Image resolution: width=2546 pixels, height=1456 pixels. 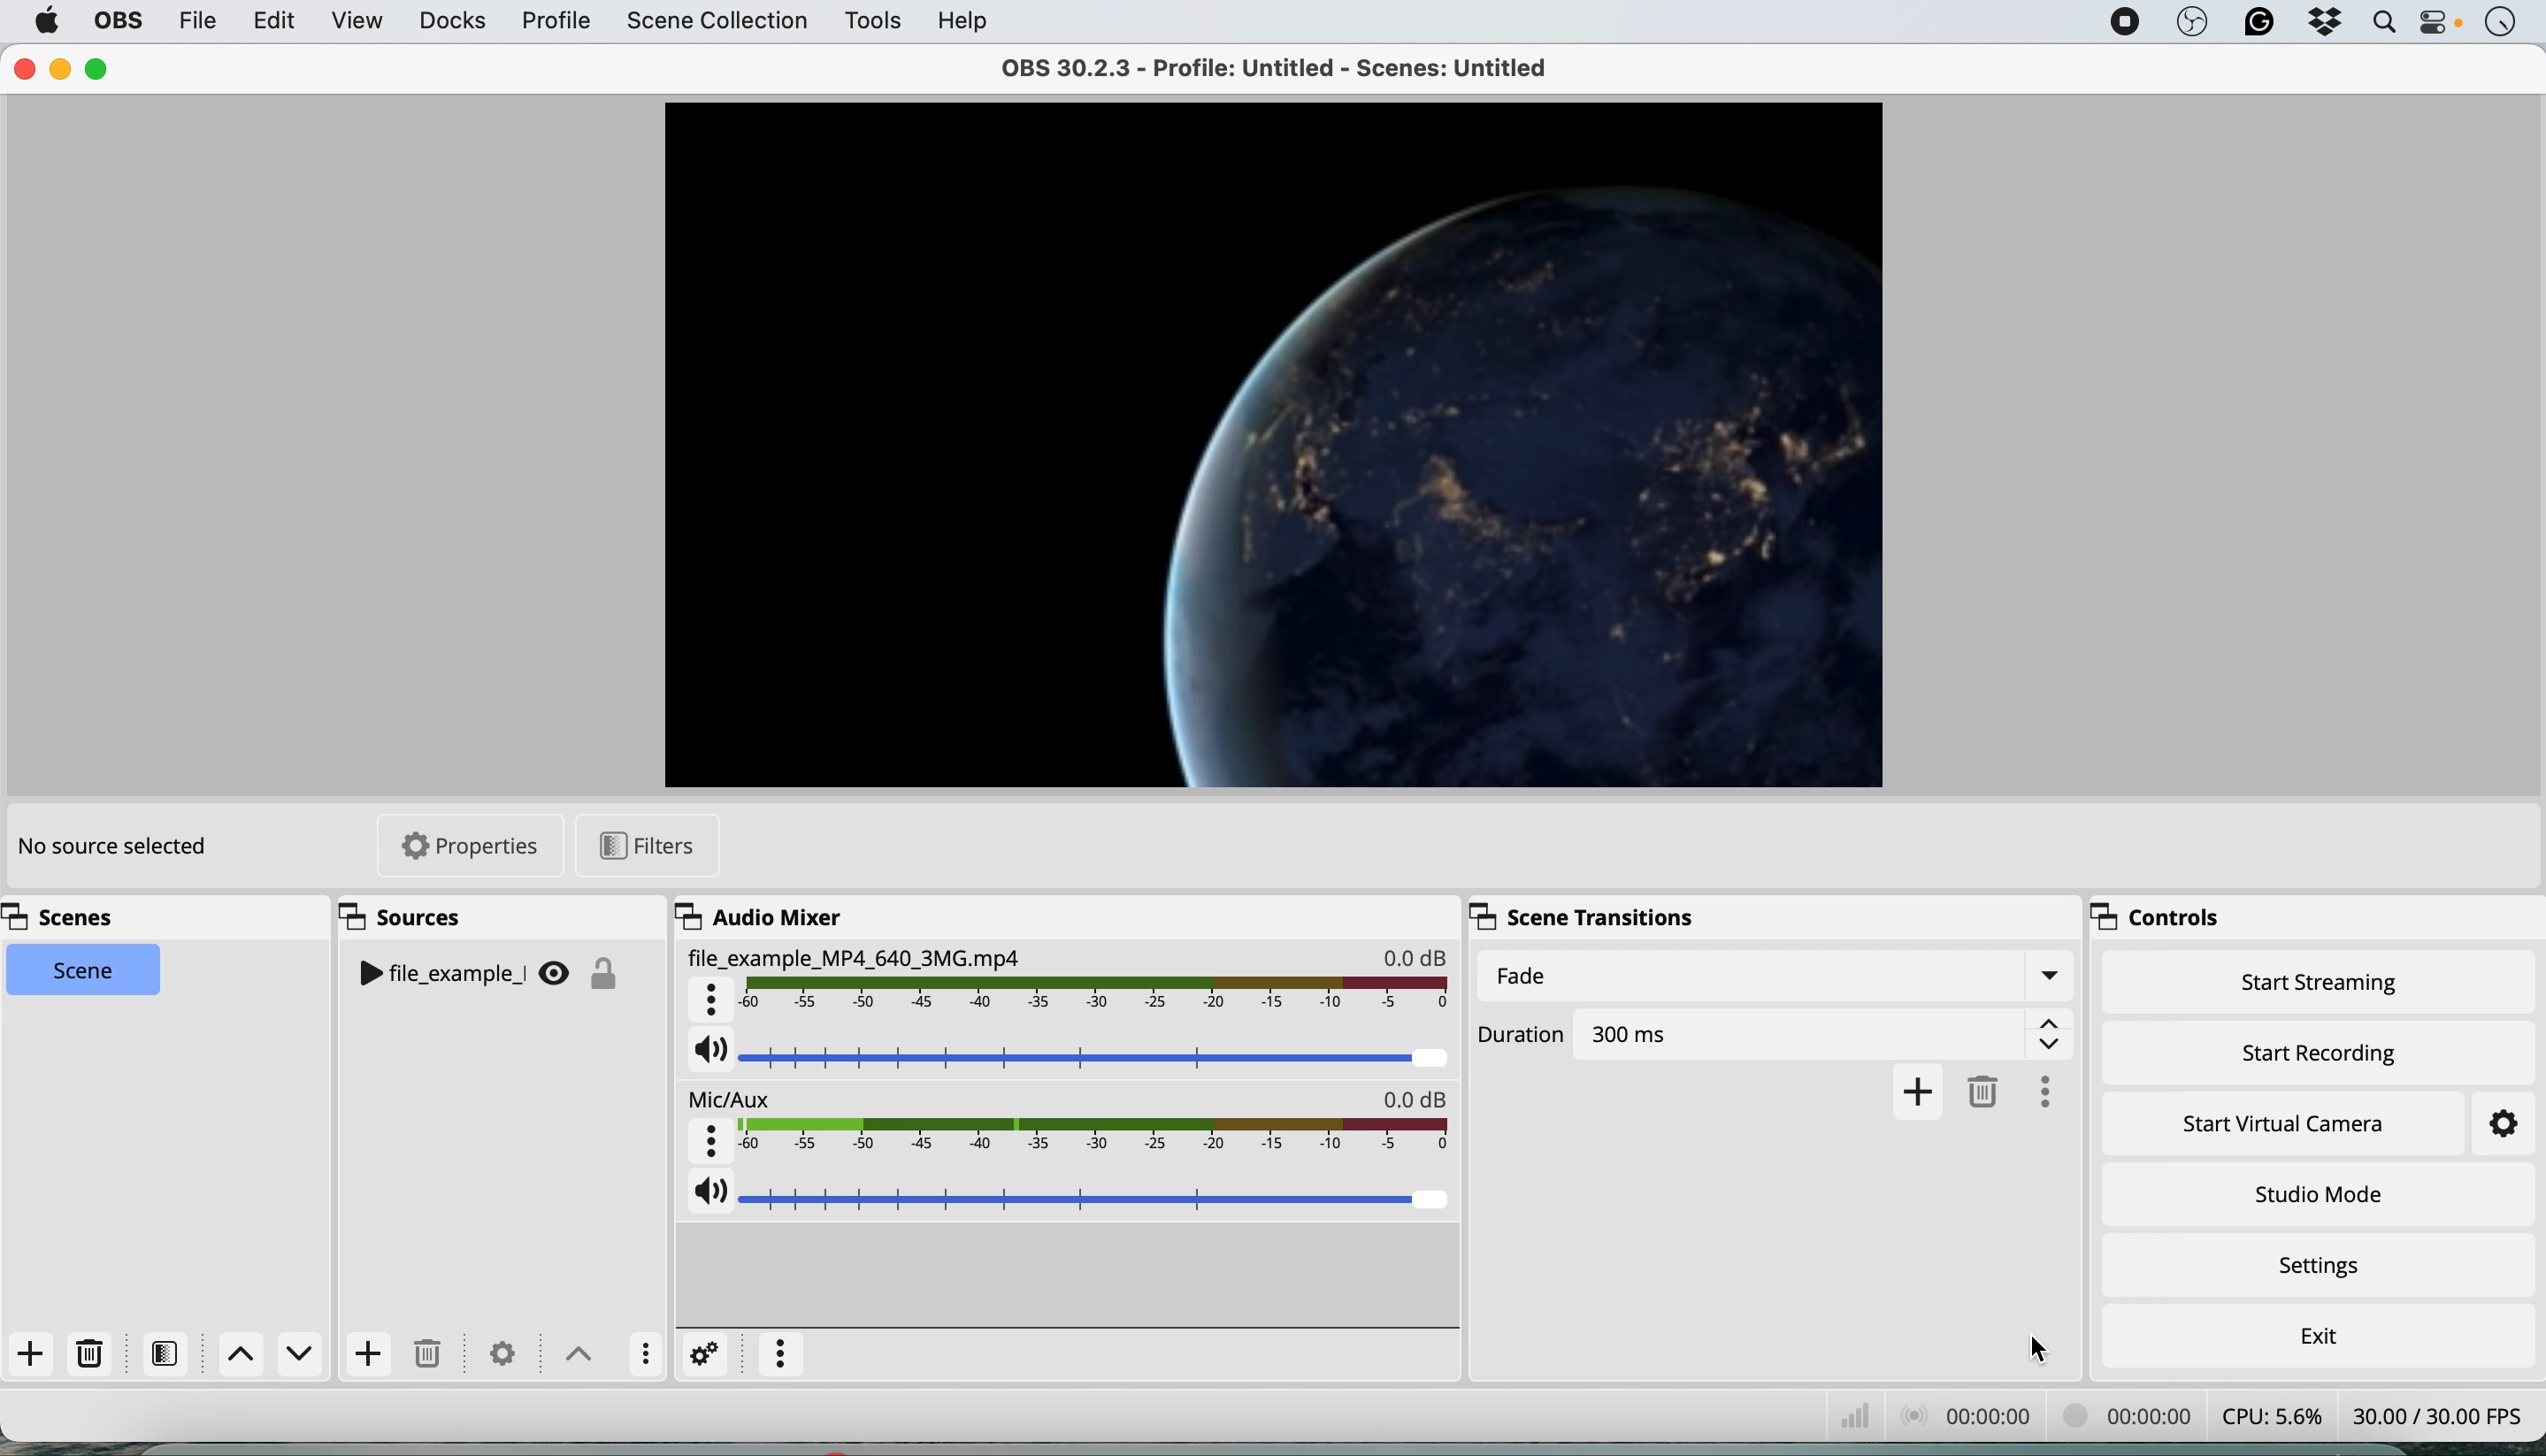 I want to click on scene, so click(x=85, y=971).